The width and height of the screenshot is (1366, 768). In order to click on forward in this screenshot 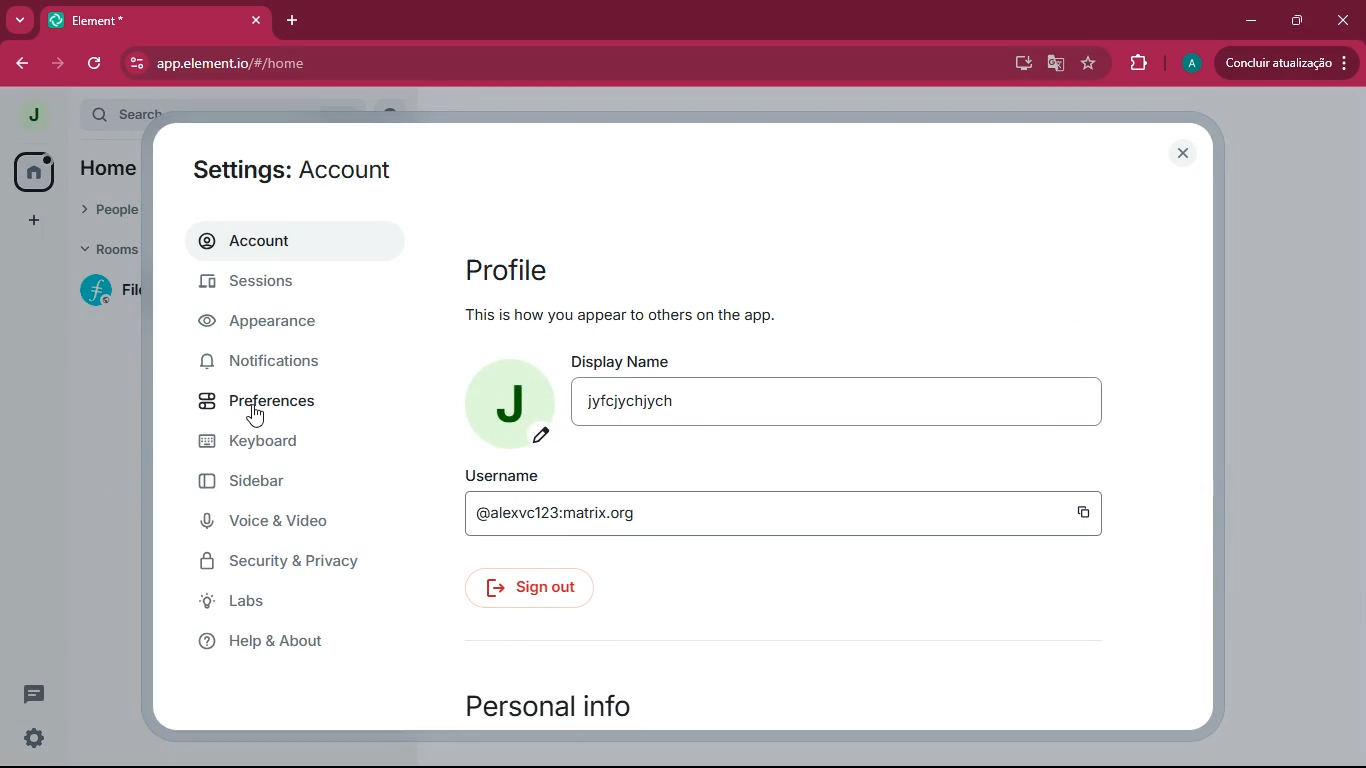, I will do `click(58, 65)`.